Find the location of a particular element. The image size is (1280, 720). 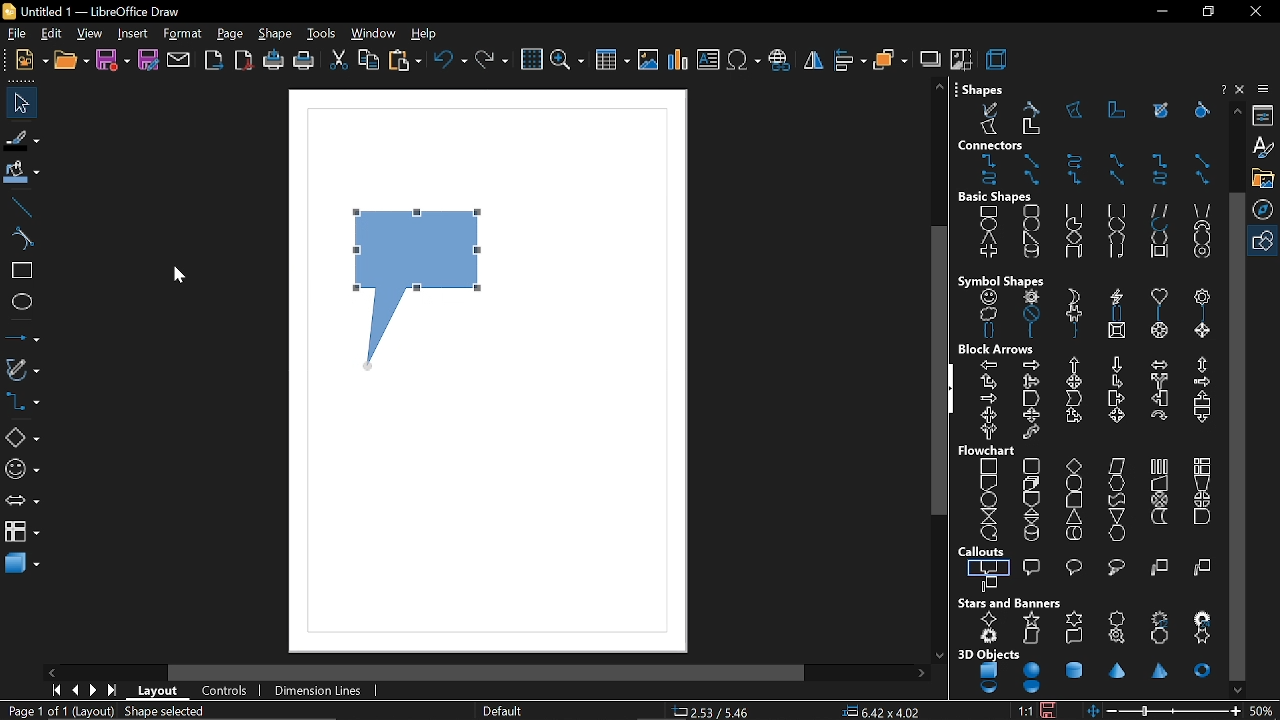

crop is located at coordinates (960, 60).